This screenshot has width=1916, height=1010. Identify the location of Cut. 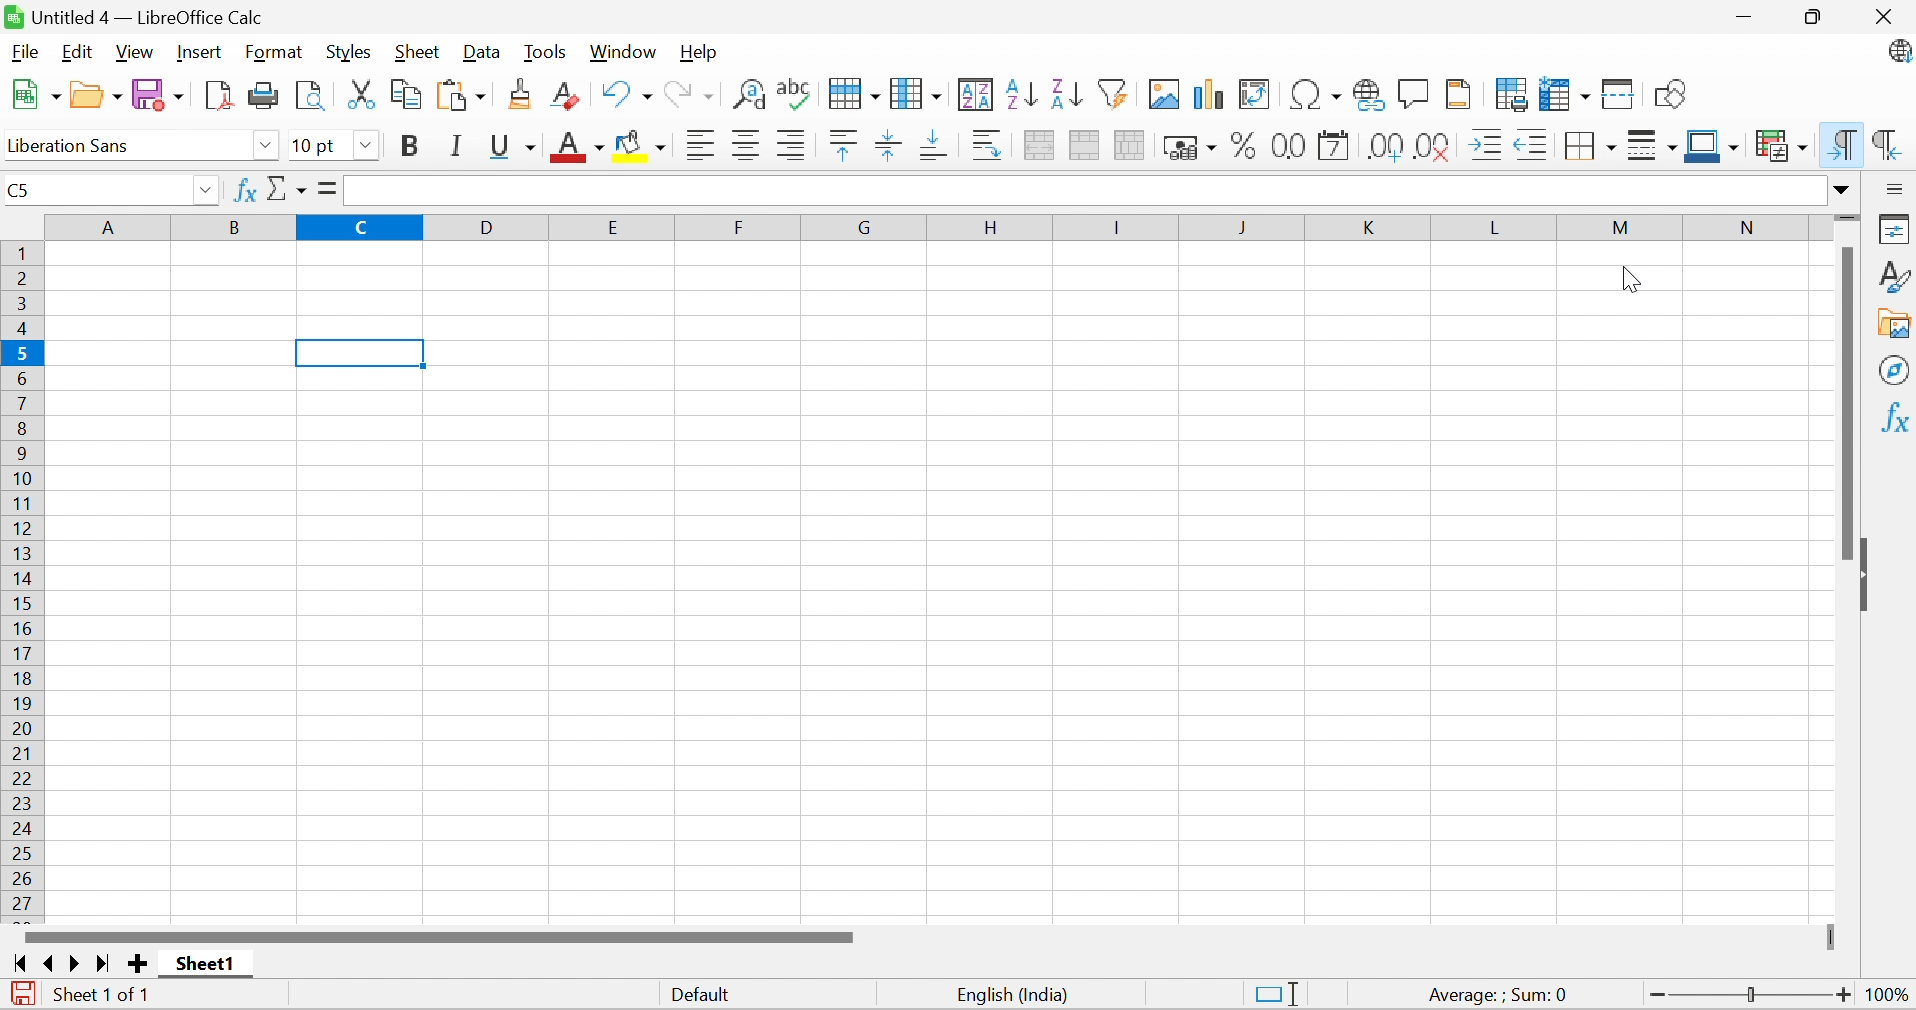
(361, 95).